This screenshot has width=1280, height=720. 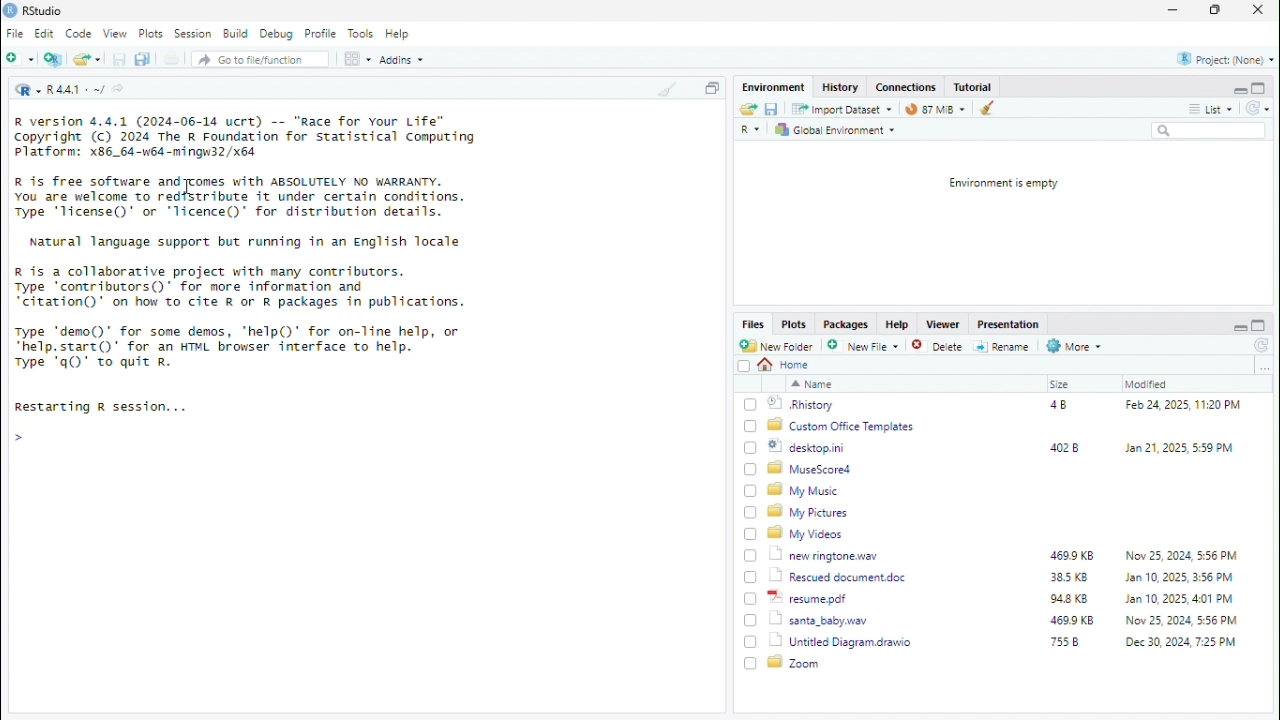 What do you see at coordinates (1259, 9) in the screenshot?
I see `close` at bounding box center [1259, 9].